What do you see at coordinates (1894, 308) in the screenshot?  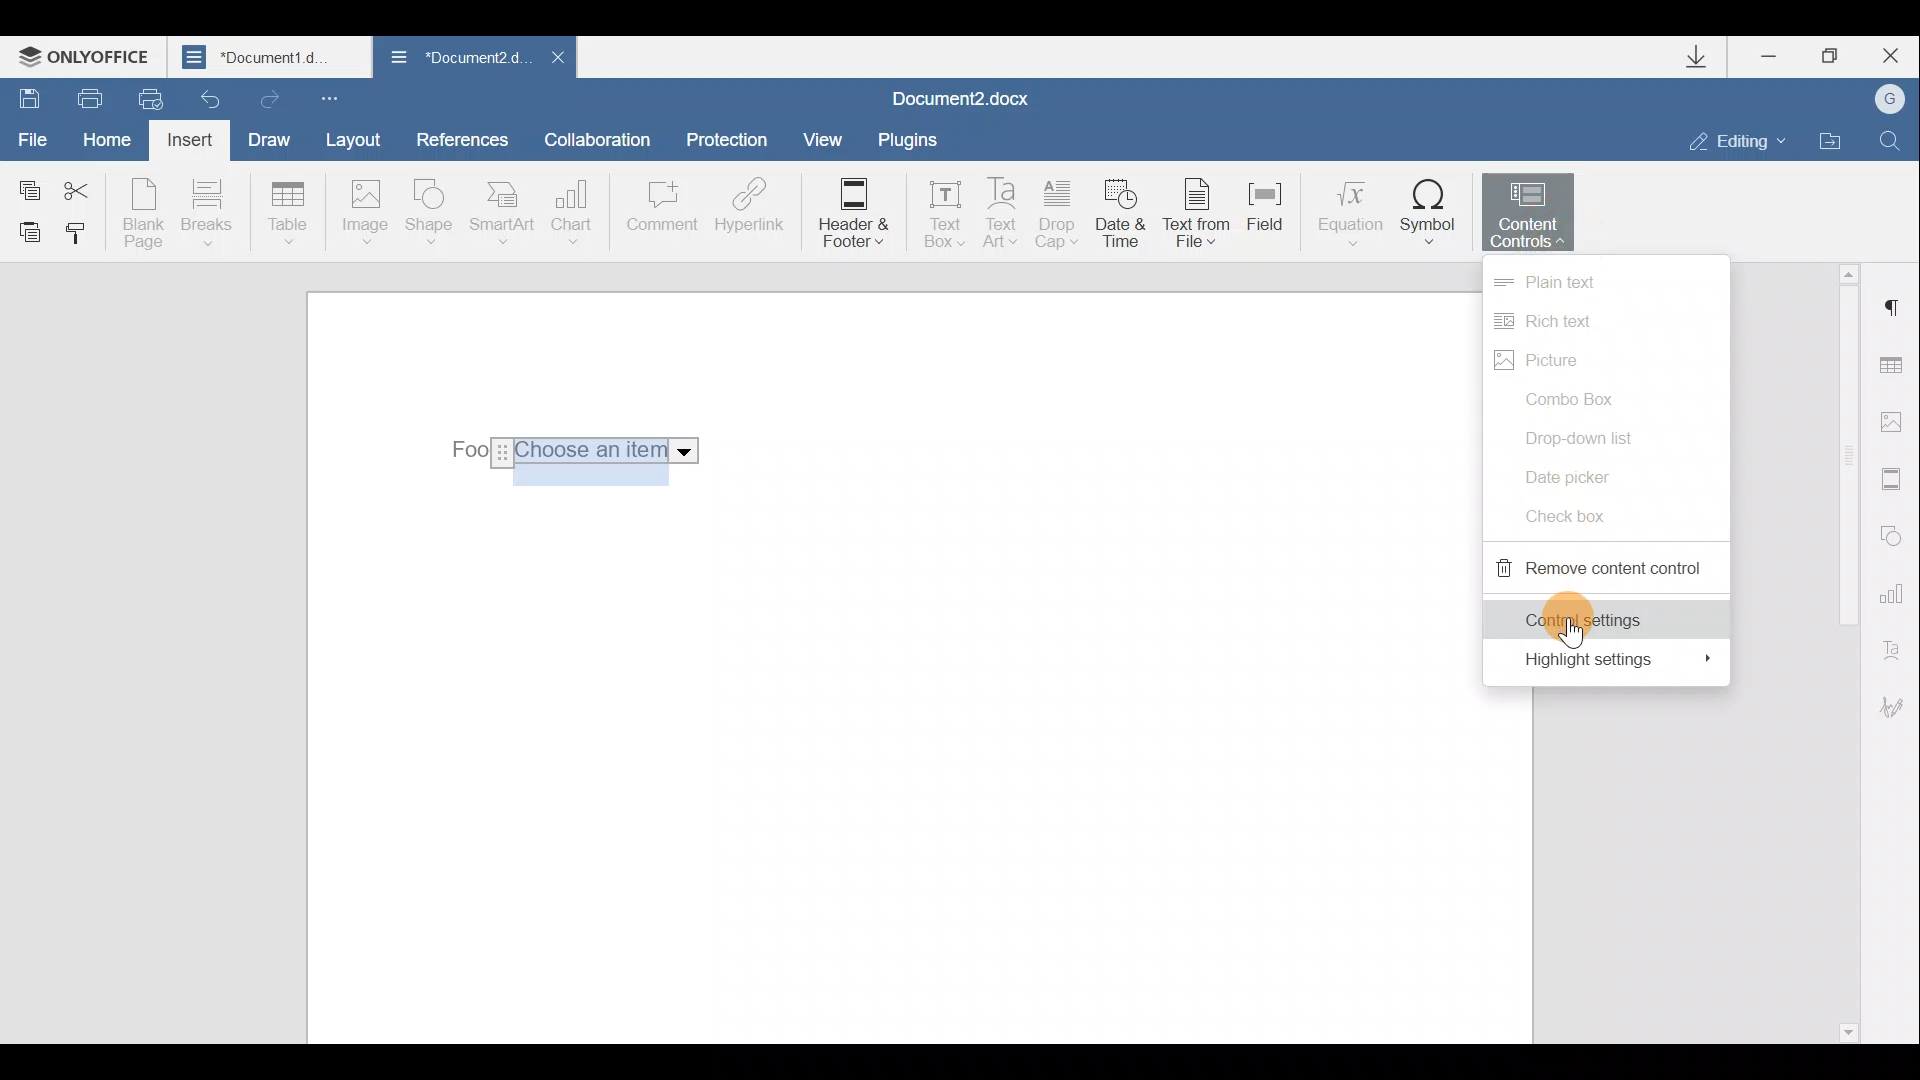 I see `Paragraph settings` at bounding box center [1894, 308].